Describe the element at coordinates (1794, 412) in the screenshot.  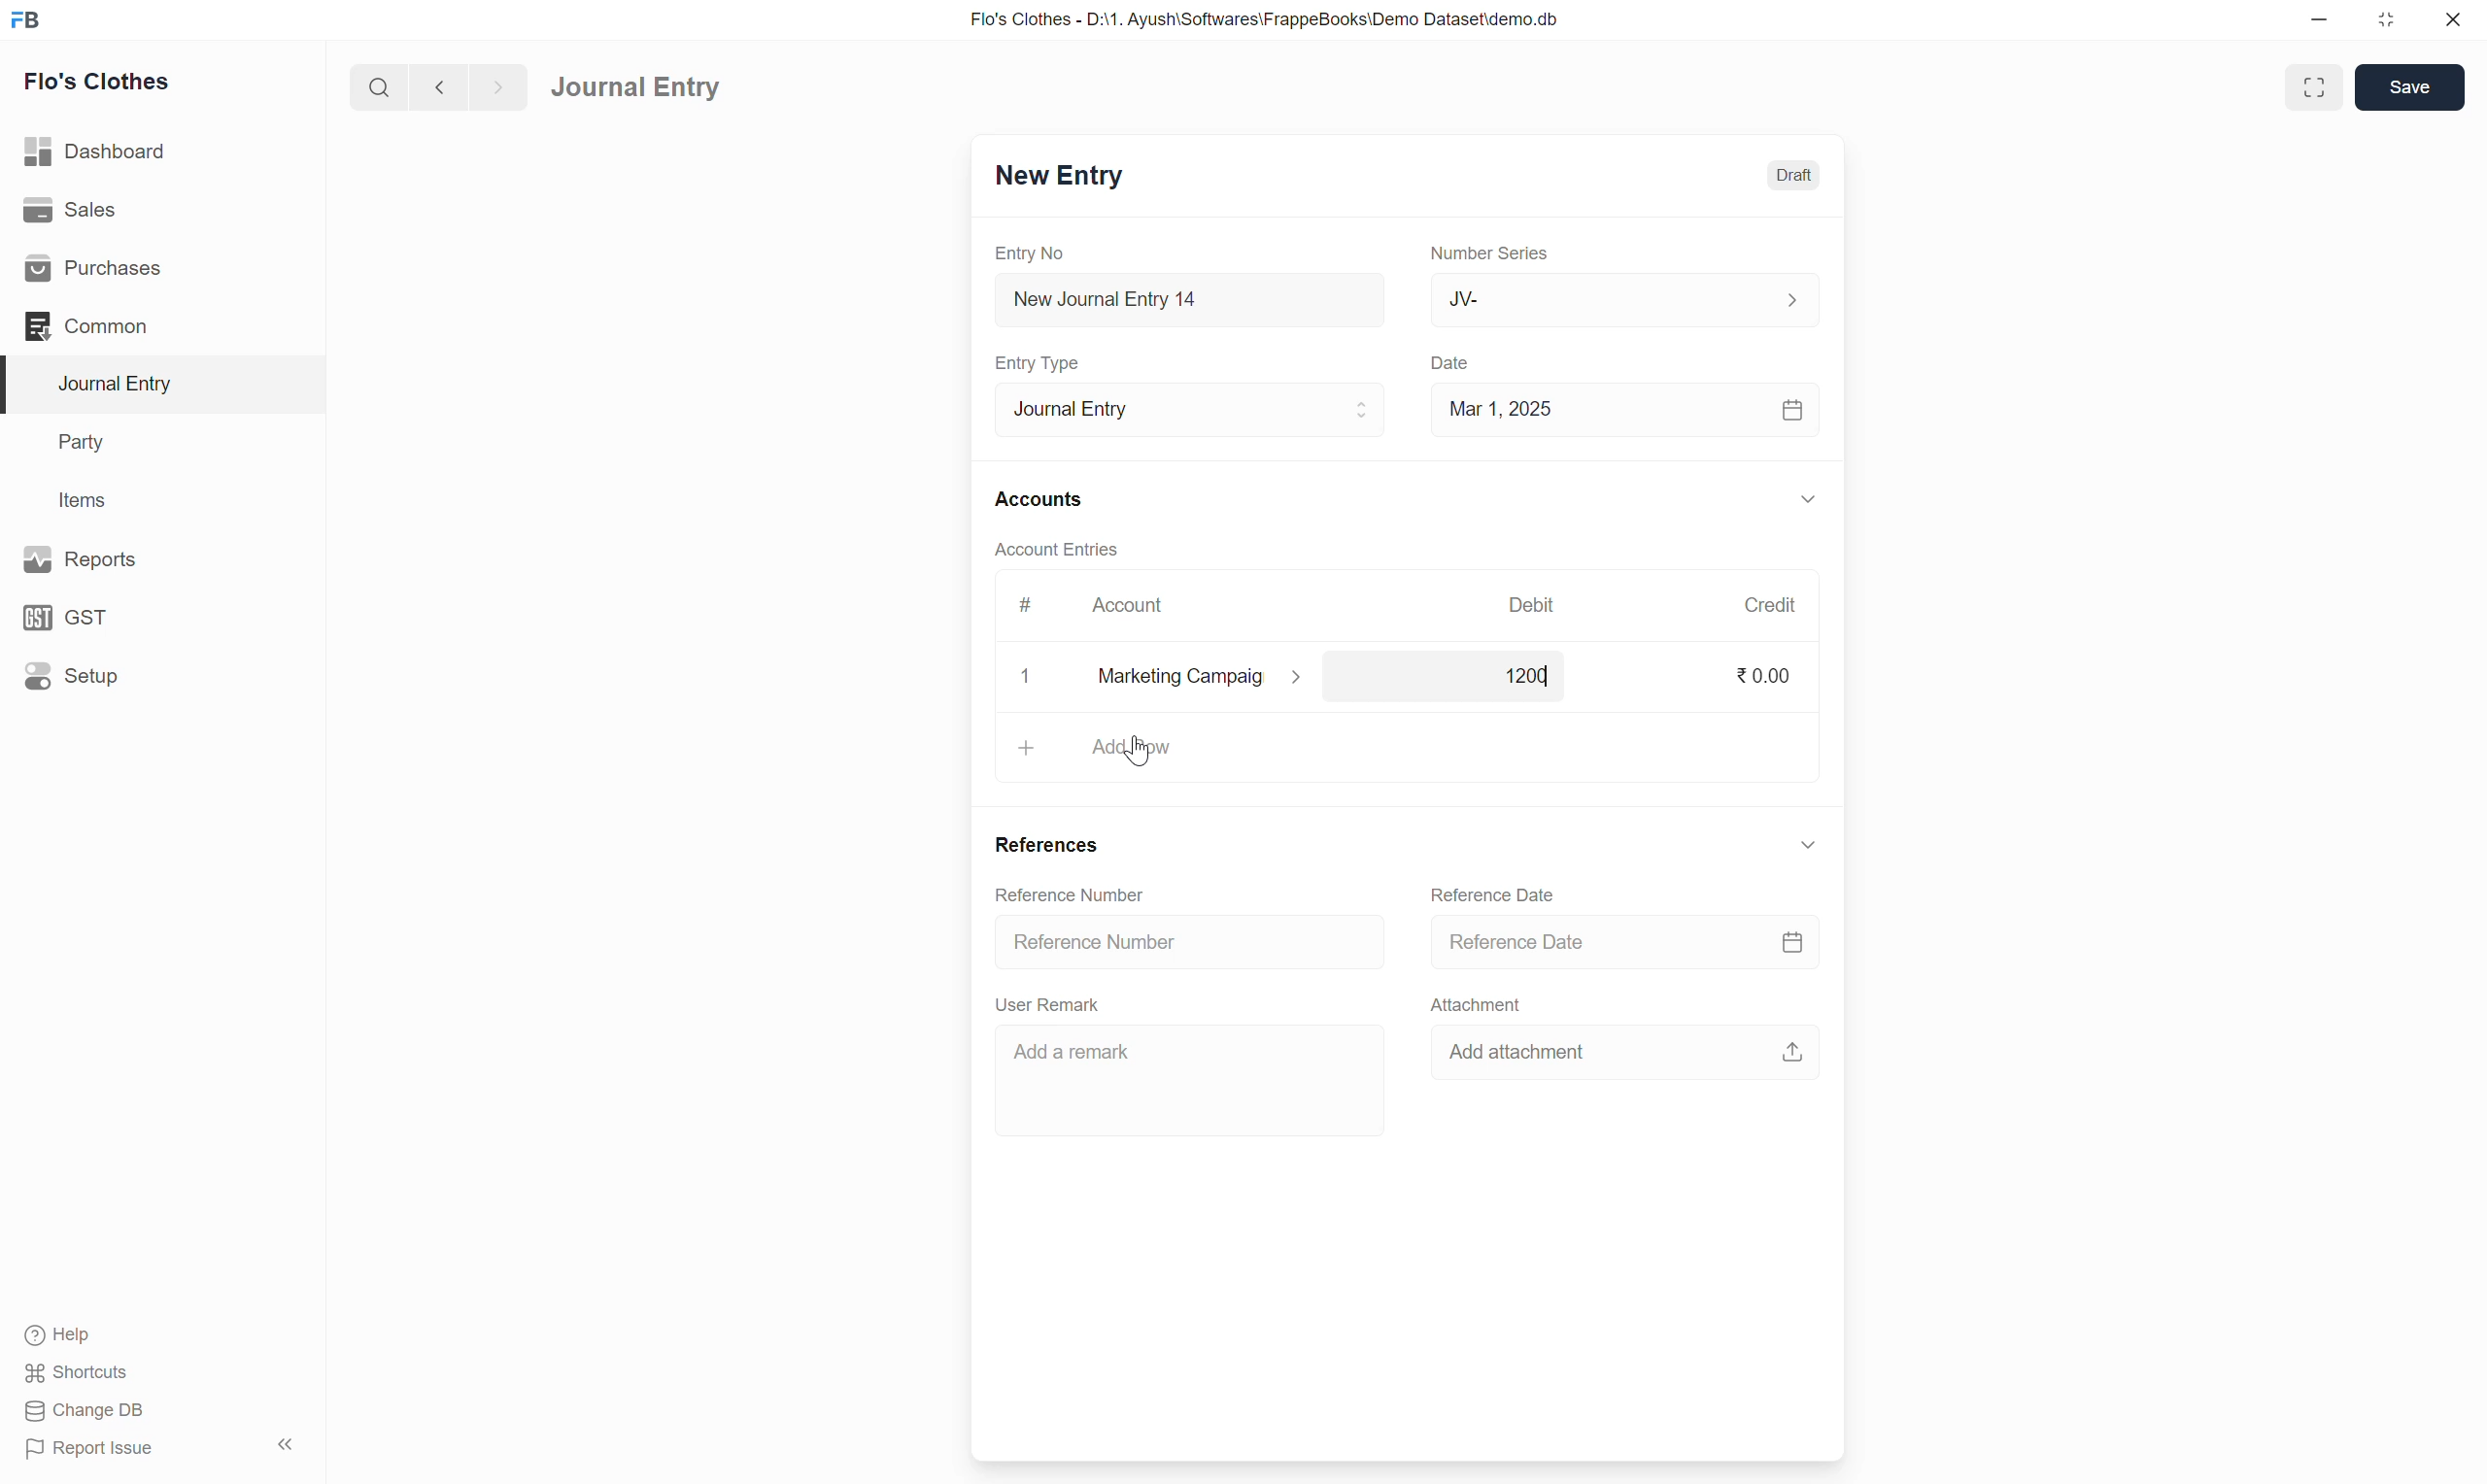
I see `calendar` at that location.